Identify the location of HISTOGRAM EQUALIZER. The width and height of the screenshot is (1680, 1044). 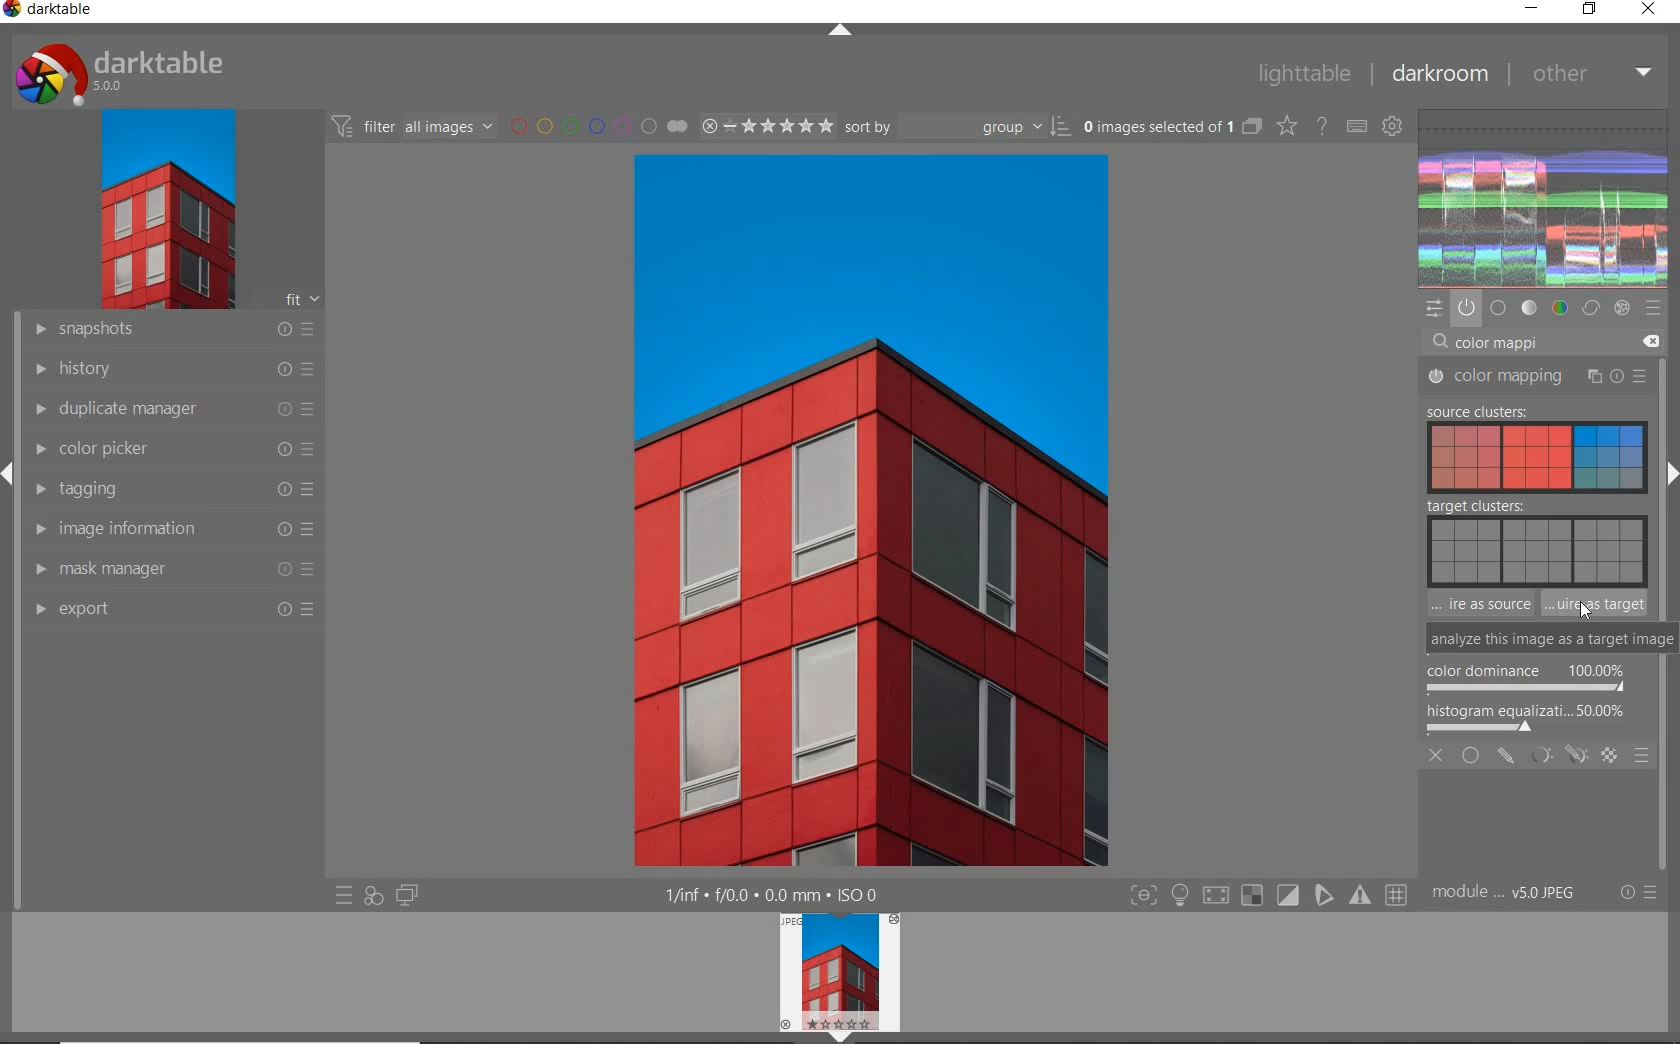
(1529, 717).